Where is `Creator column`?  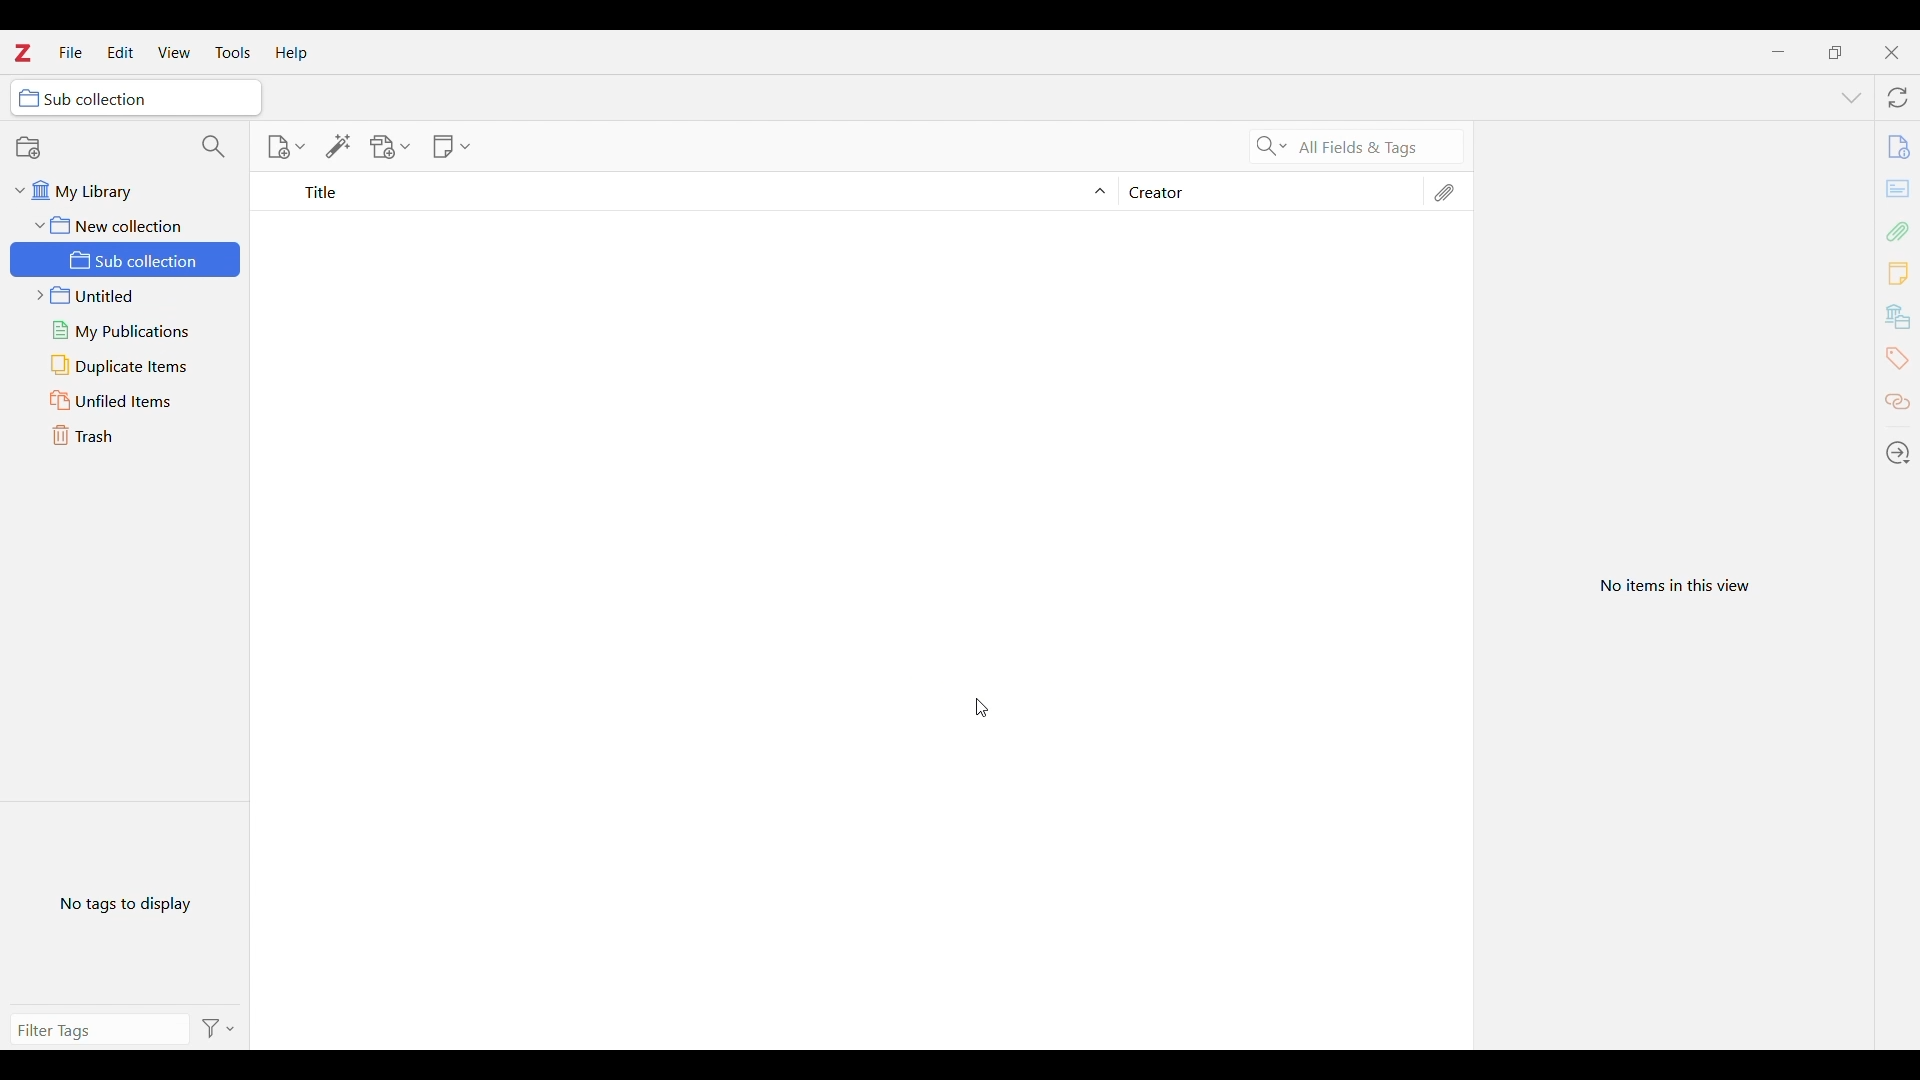
Creator column is located at coordinates (1266, 191).